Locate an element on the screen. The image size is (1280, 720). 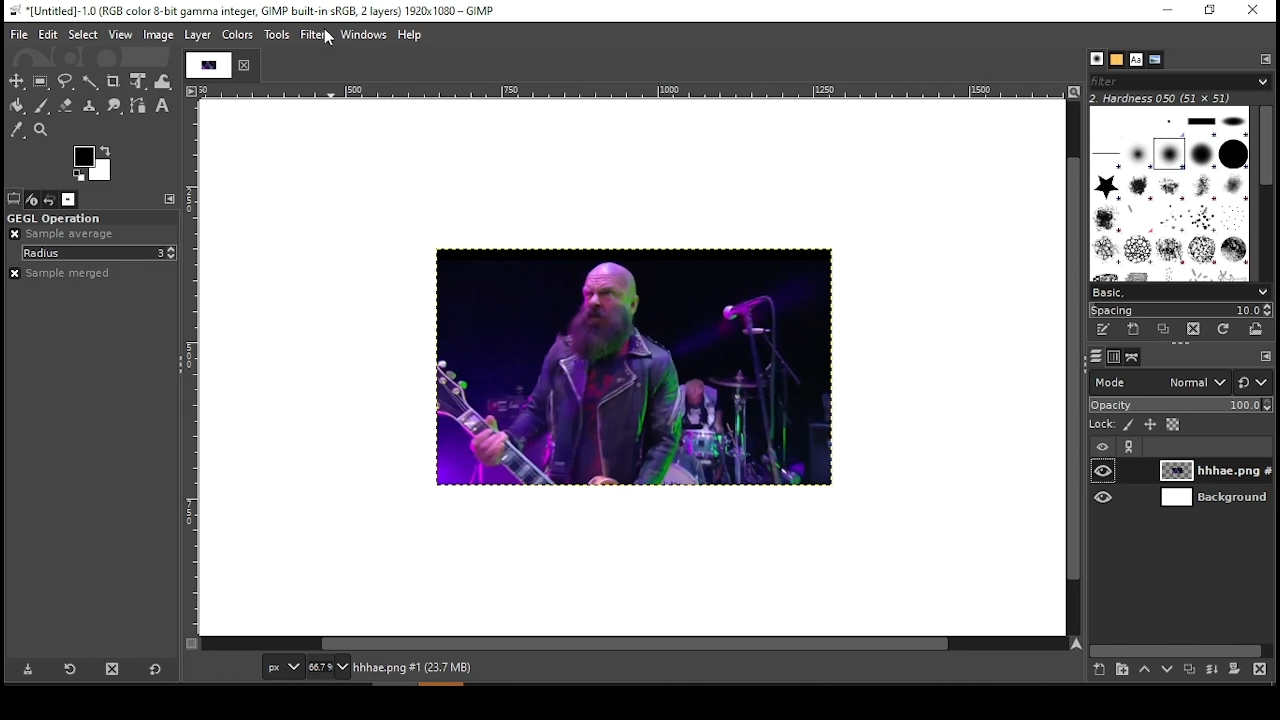
text tool is located at coordinates (162, 106).